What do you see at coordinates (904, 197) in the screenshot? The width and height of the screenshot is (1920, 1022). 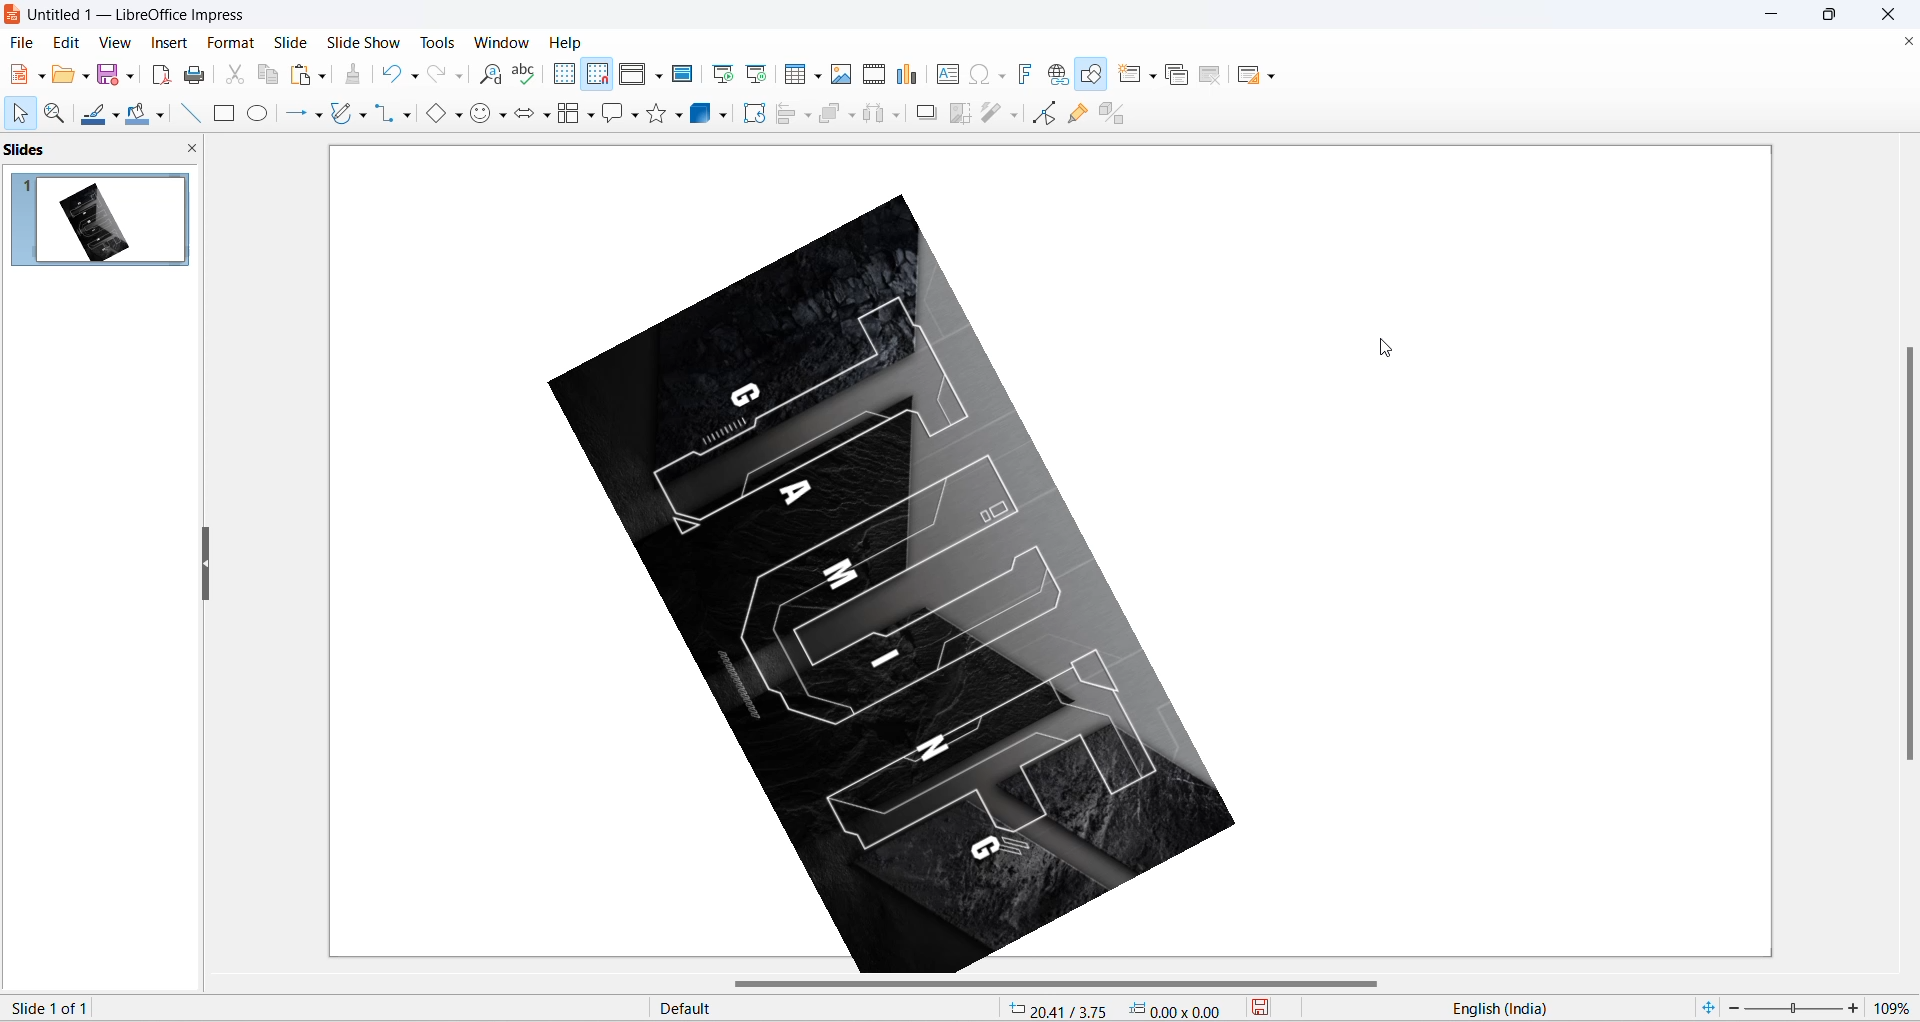 I see `image selection markup` at bounding box center [904, 197].